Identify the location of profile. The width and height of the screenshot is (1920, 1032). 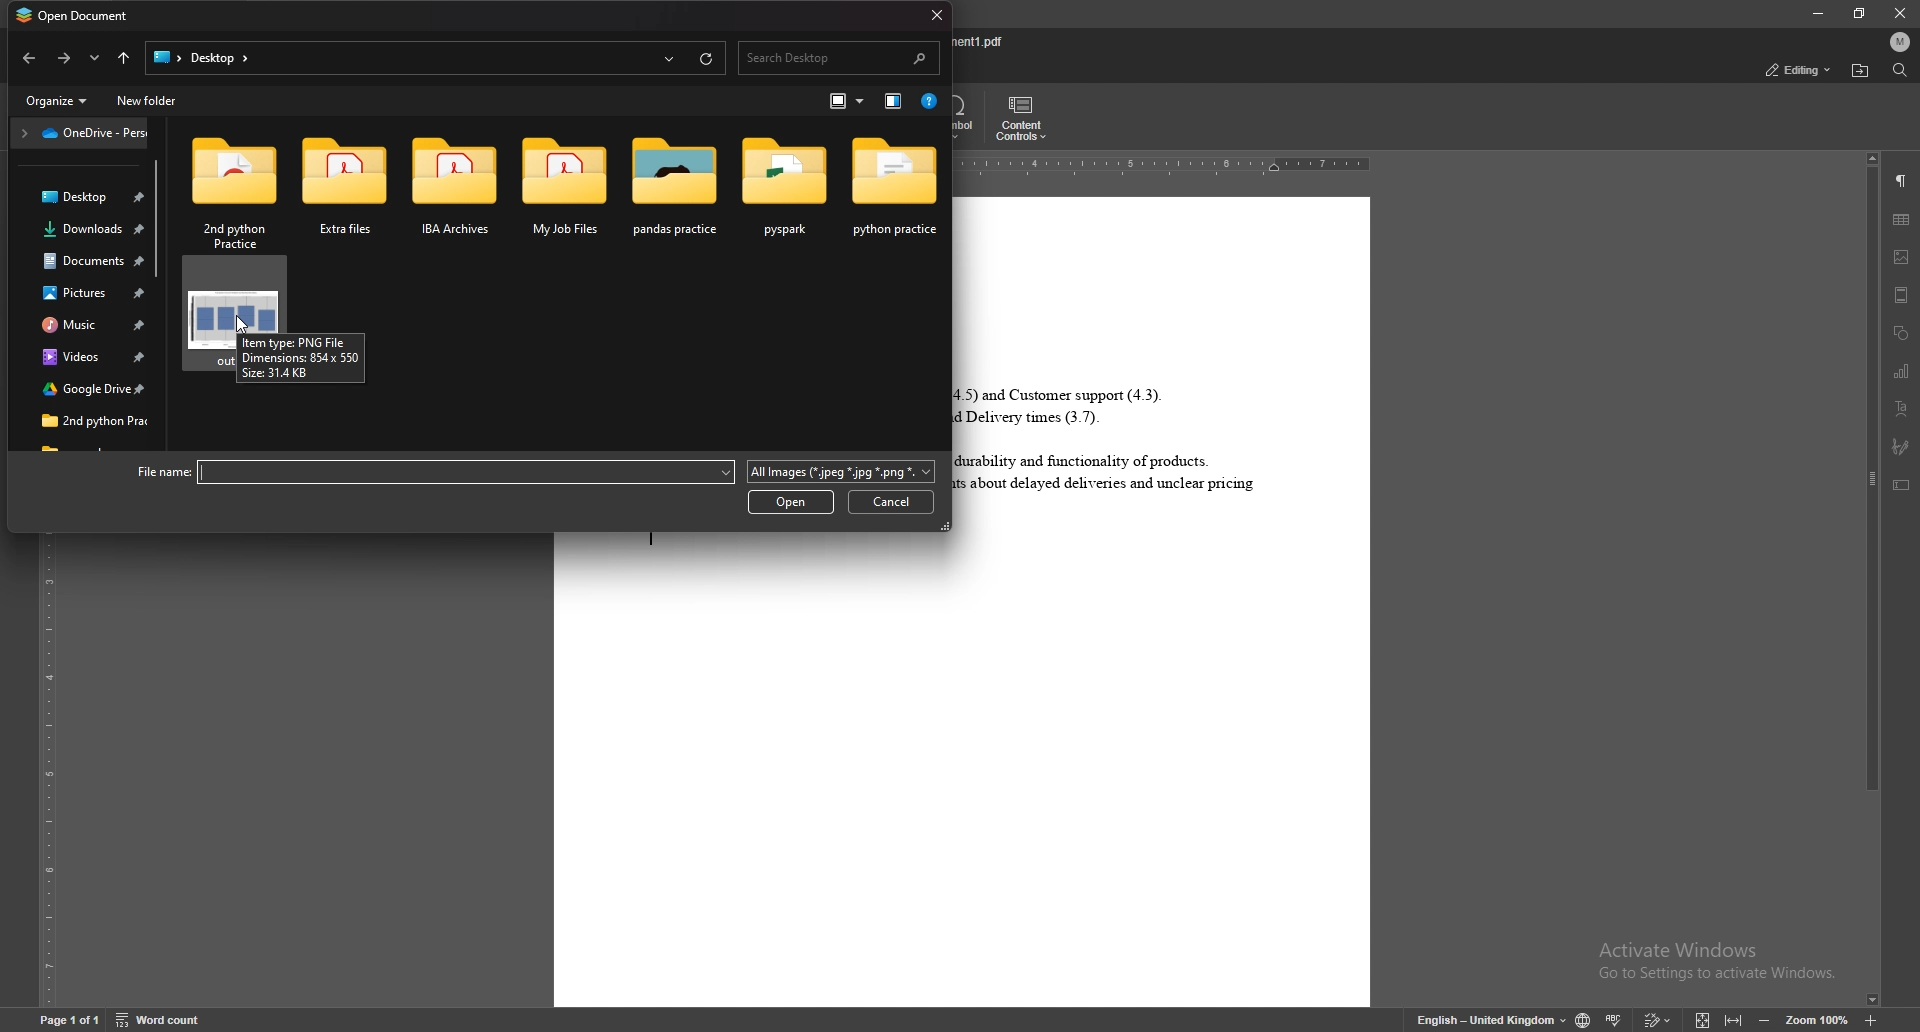
(1900, 41).